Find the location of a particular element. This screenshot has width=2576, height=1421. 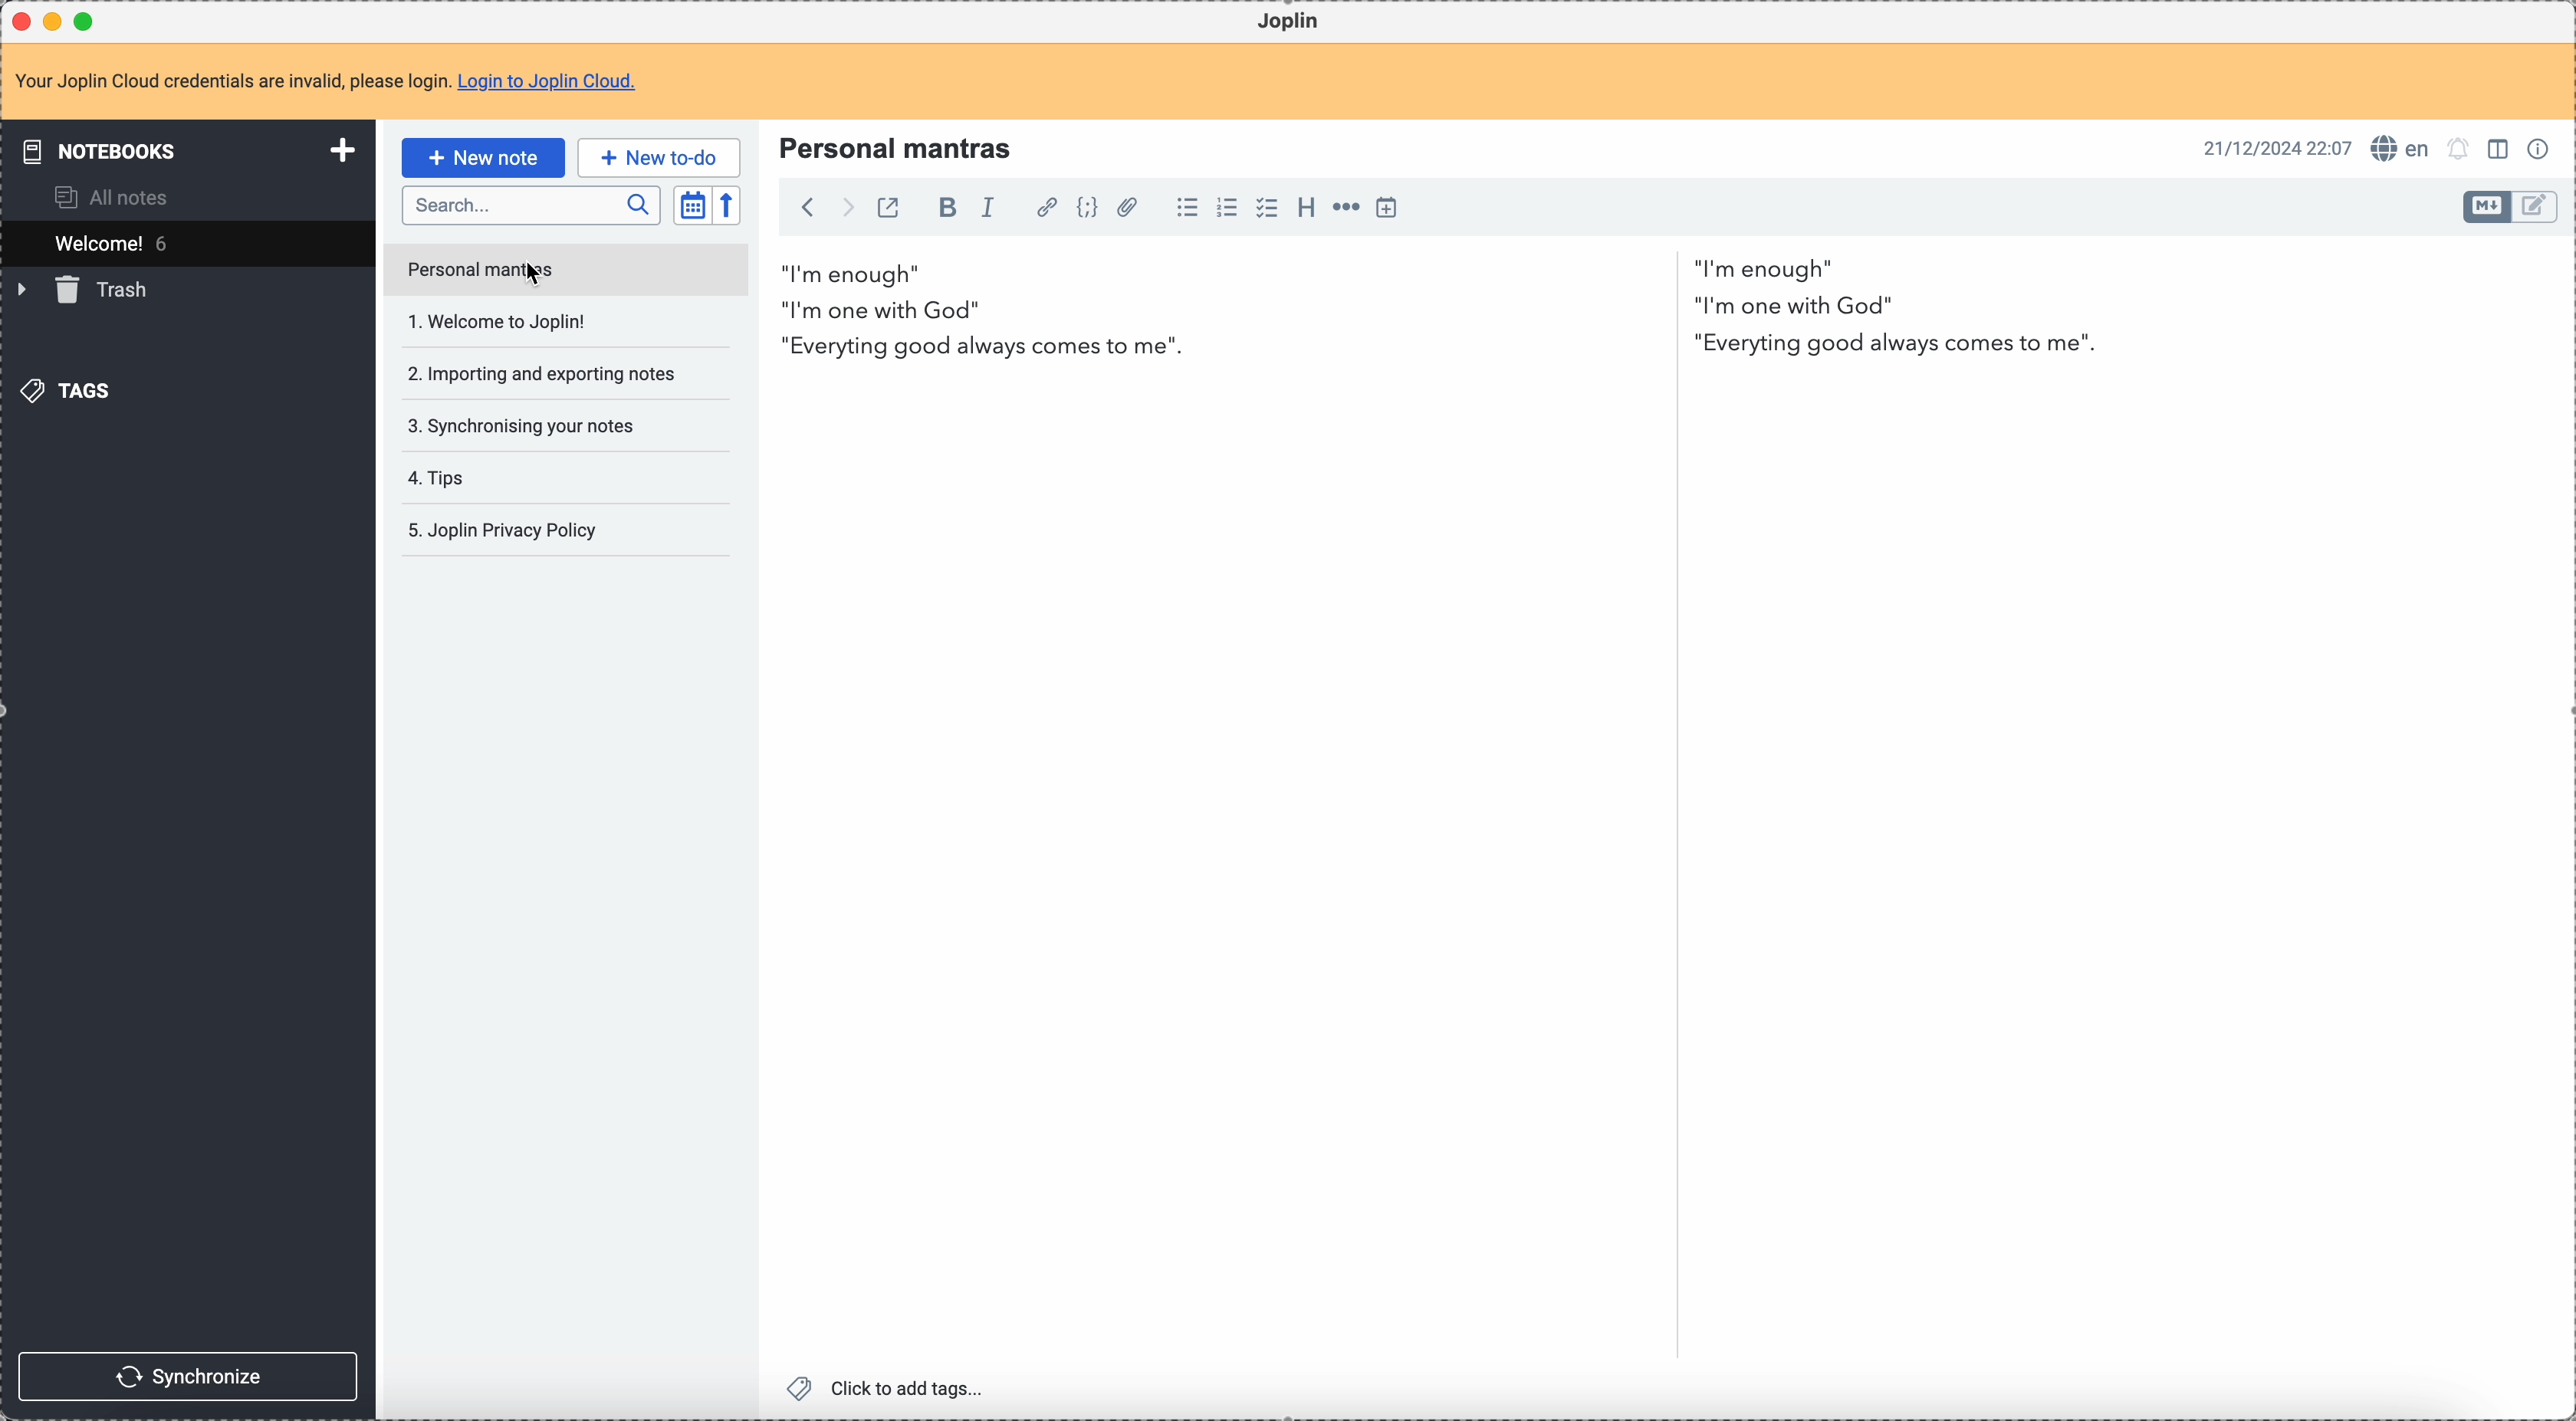

i am enough"  i'm one with God" Everything good always come to me " is located at coordinates (1440, 314).